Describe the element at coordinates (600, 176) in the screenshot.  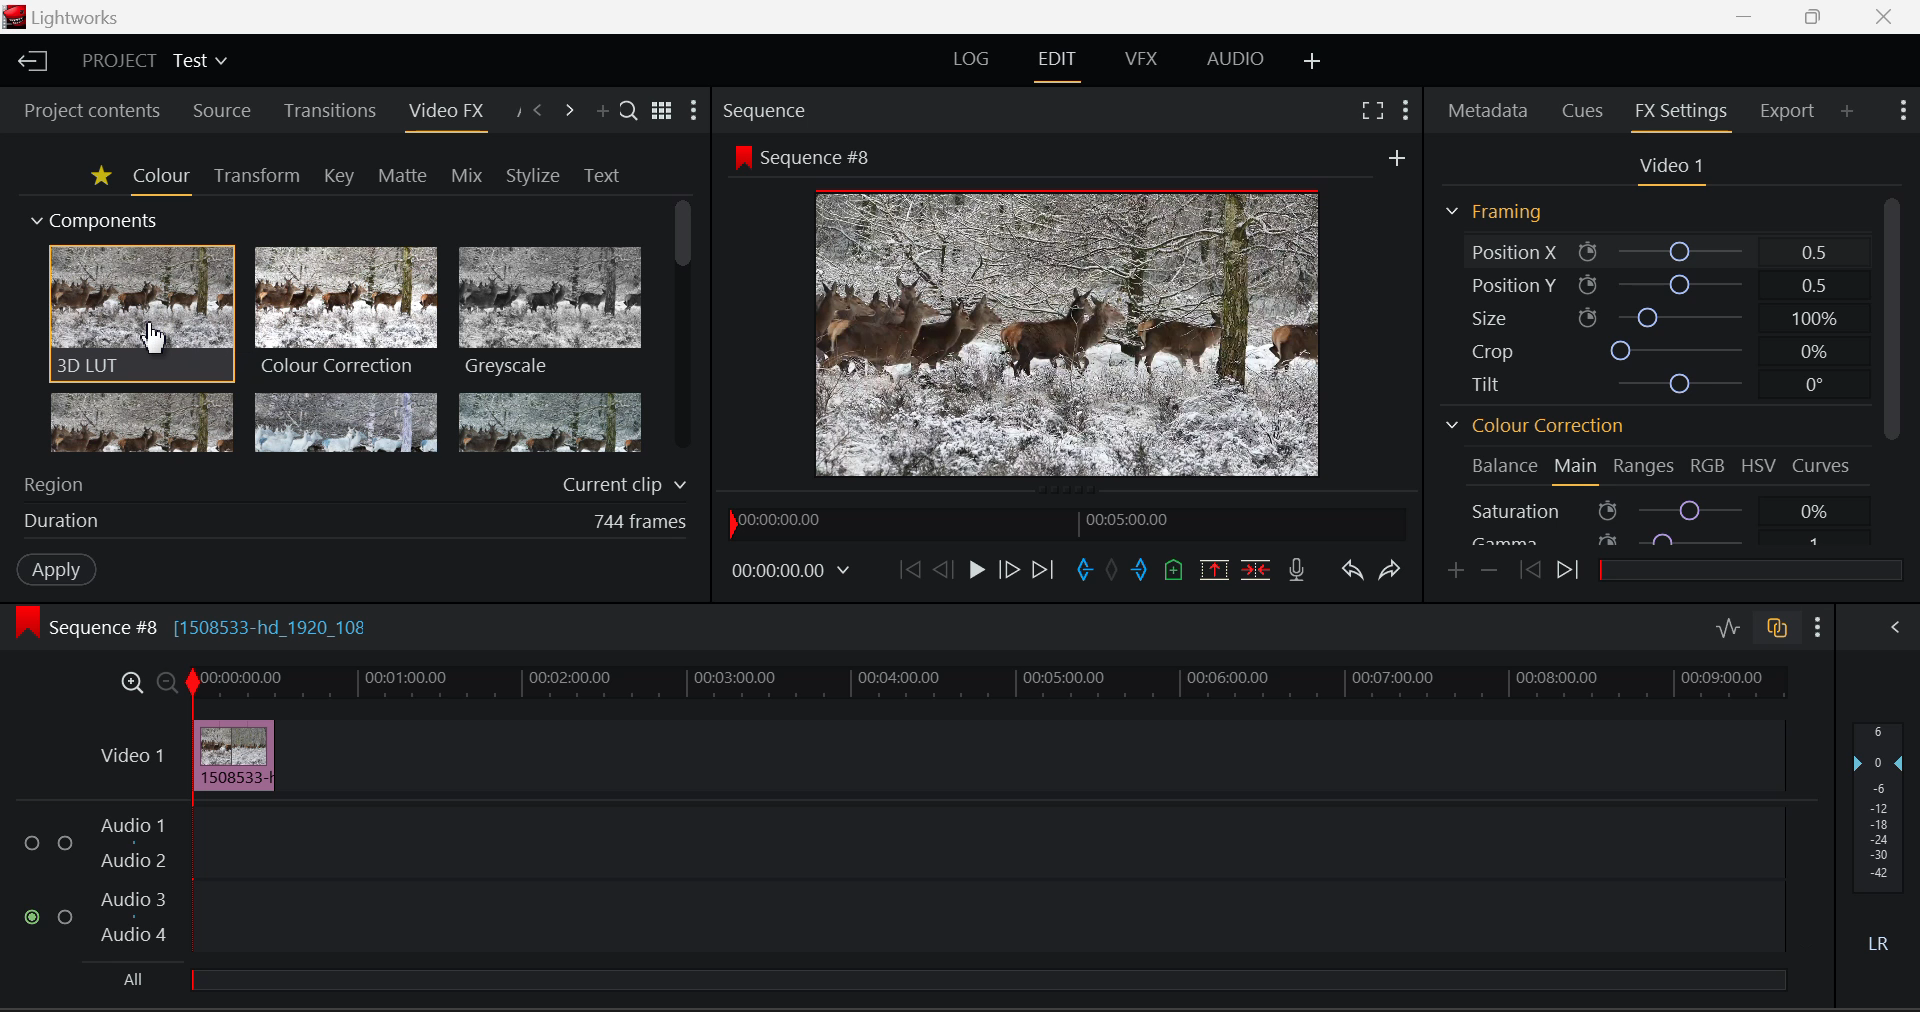
I see `Text` at that location.